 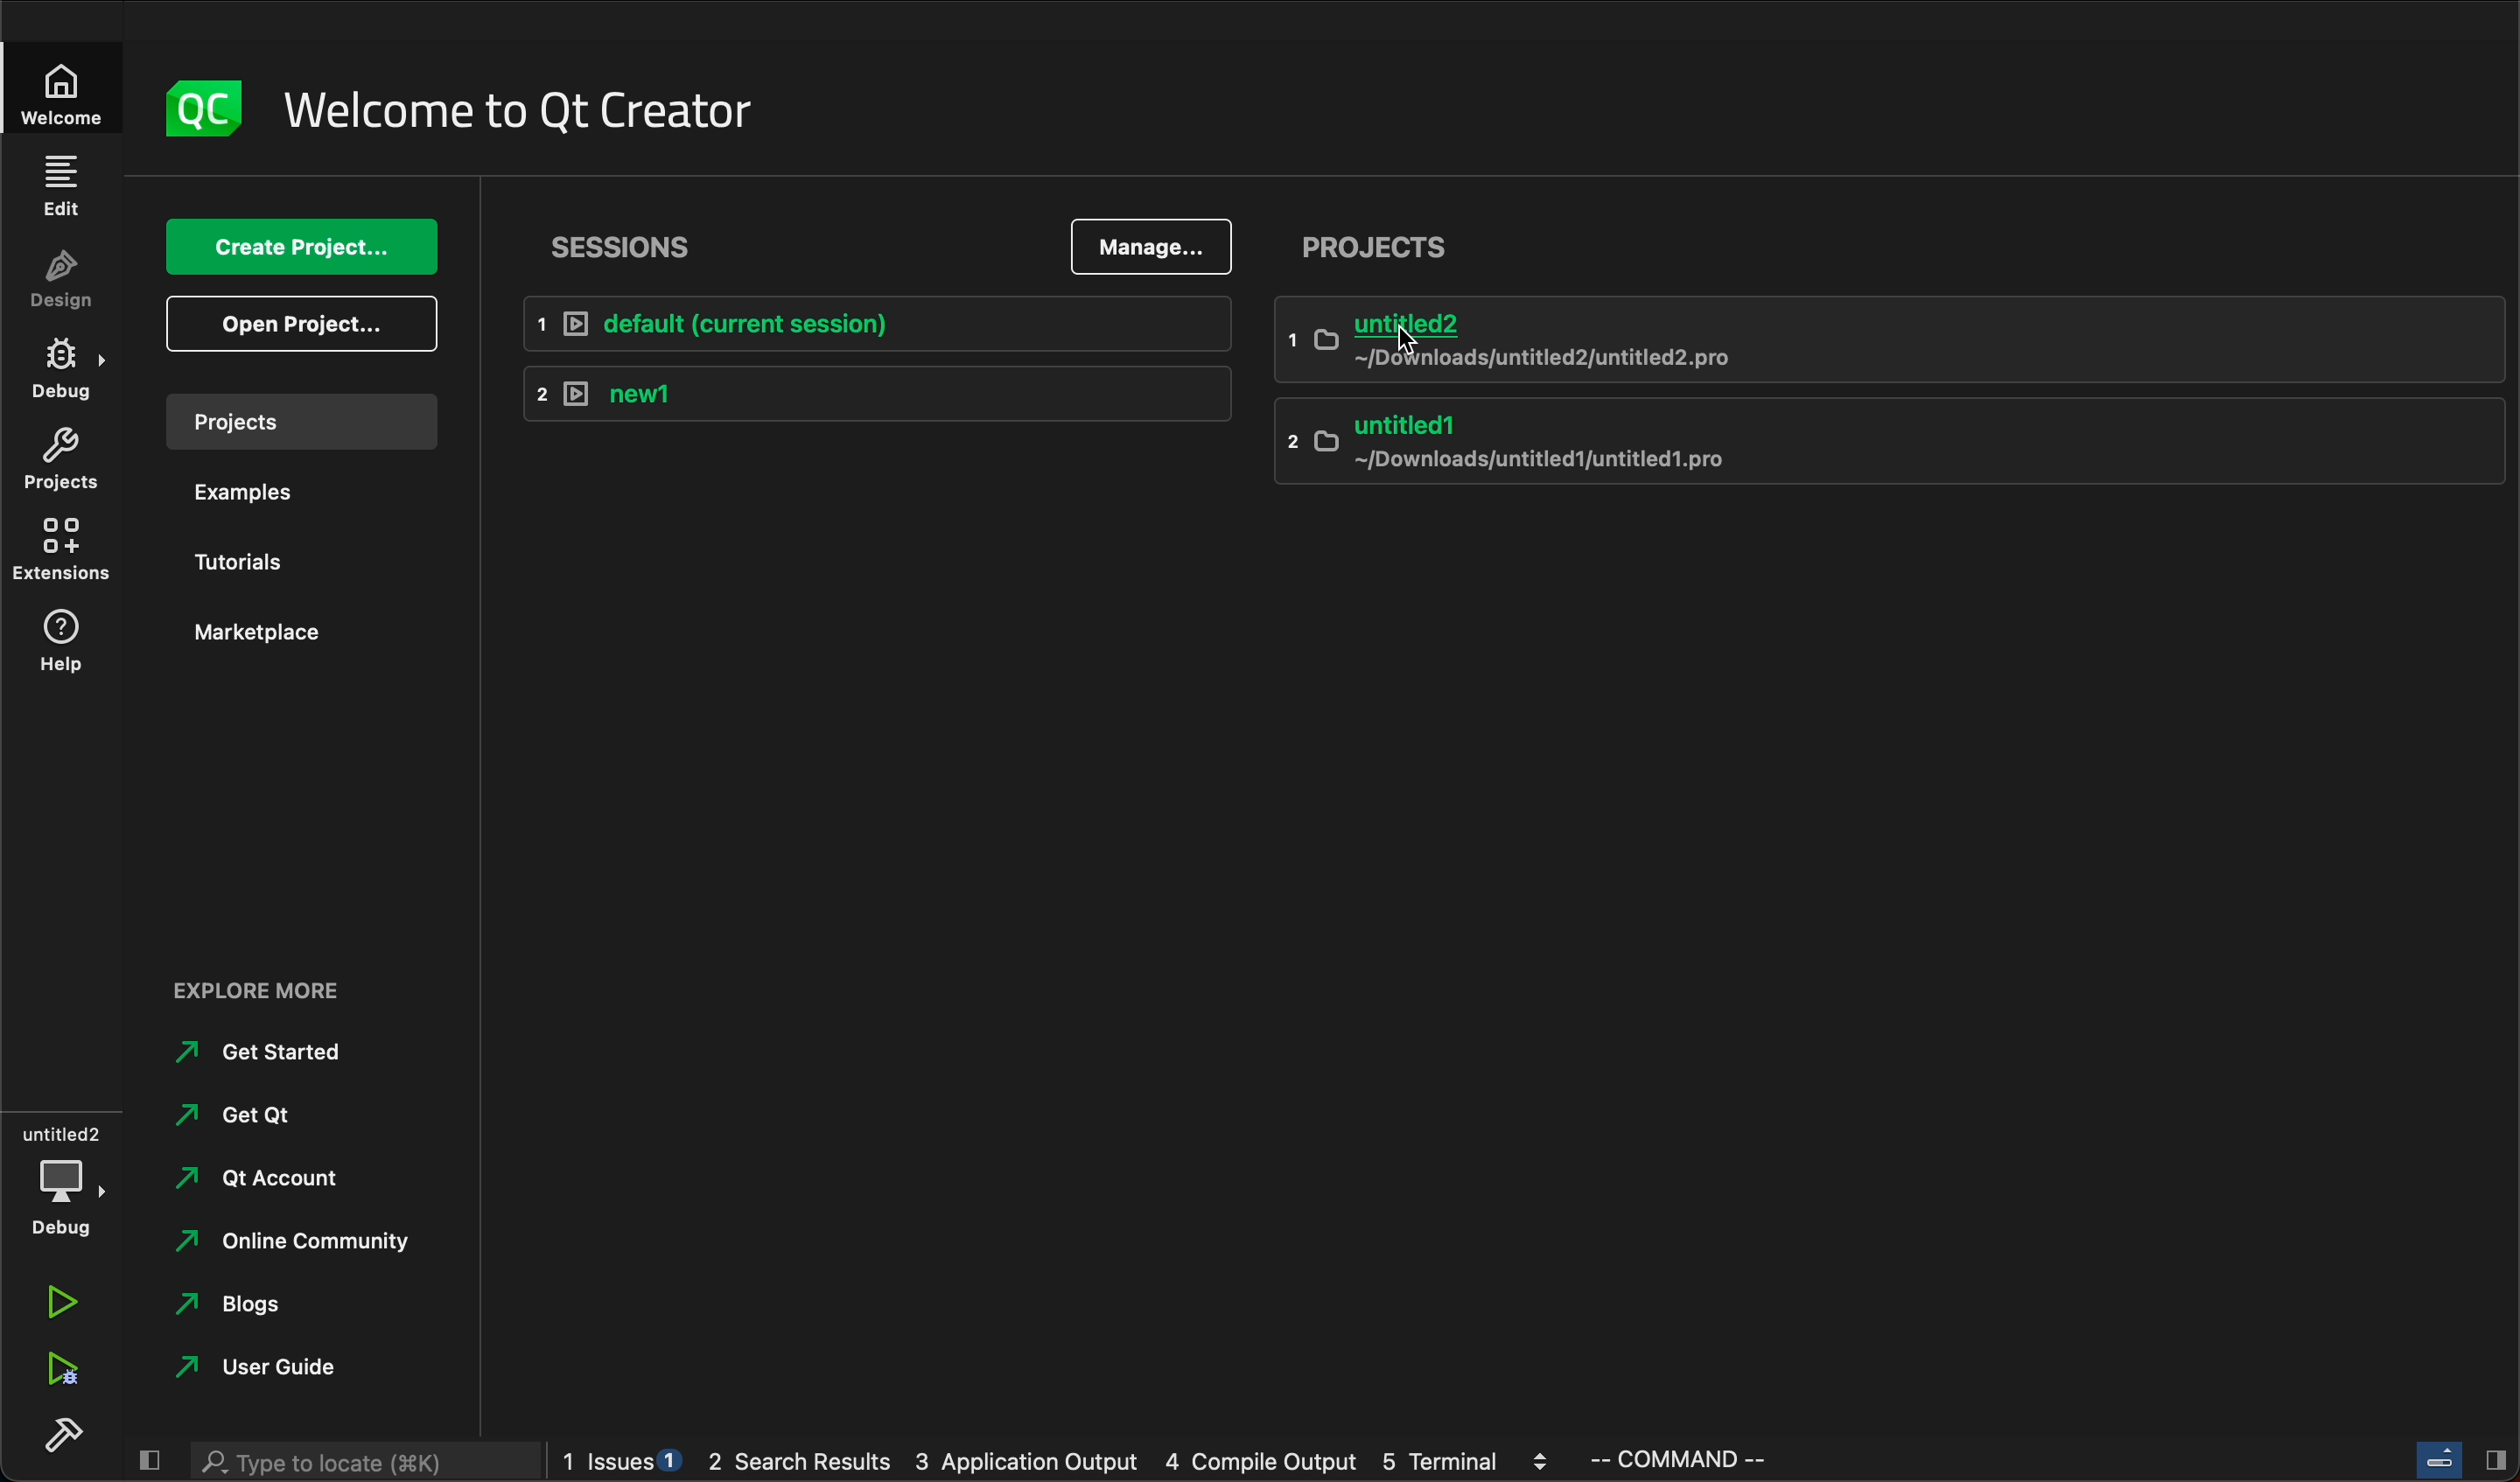 What do you see at coordinates (1884, 445) in the screenshot?
I see `untitled1` at bounding box center [1884, 445].